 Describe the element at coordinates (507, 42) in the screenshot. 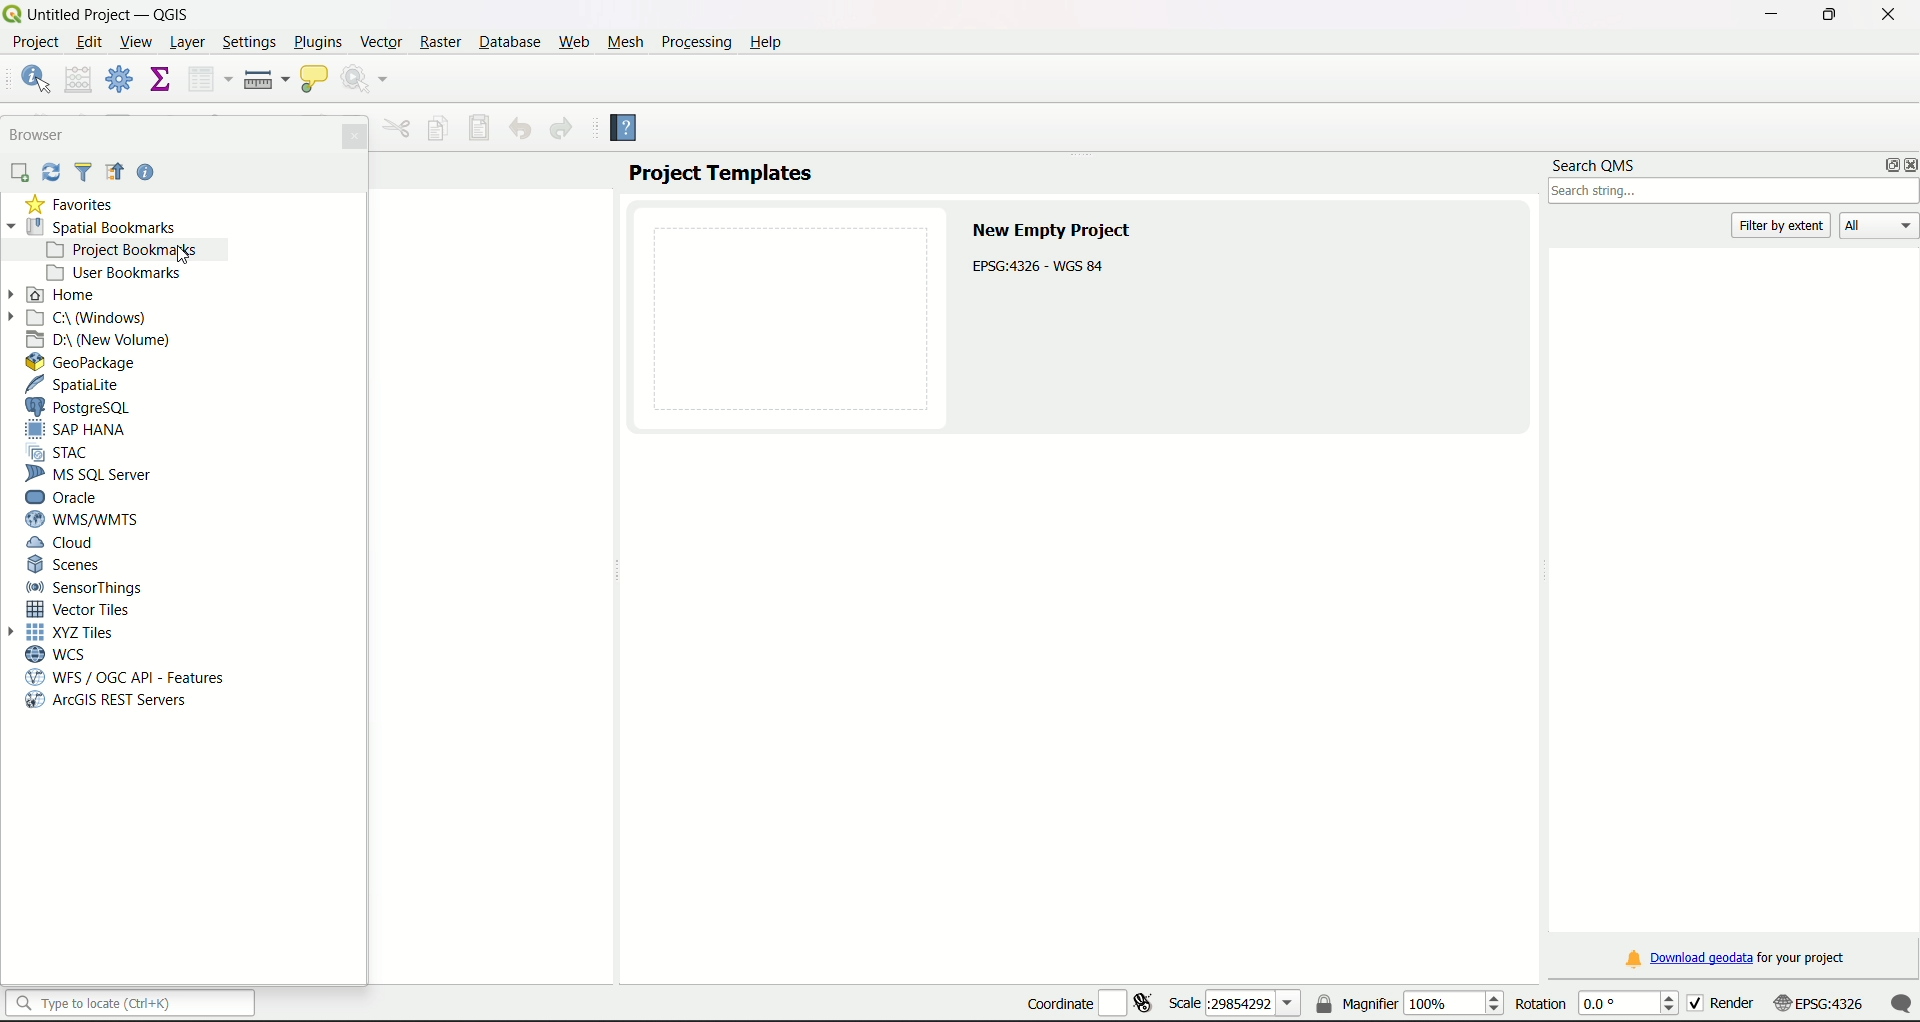

I see `Database` at that location.